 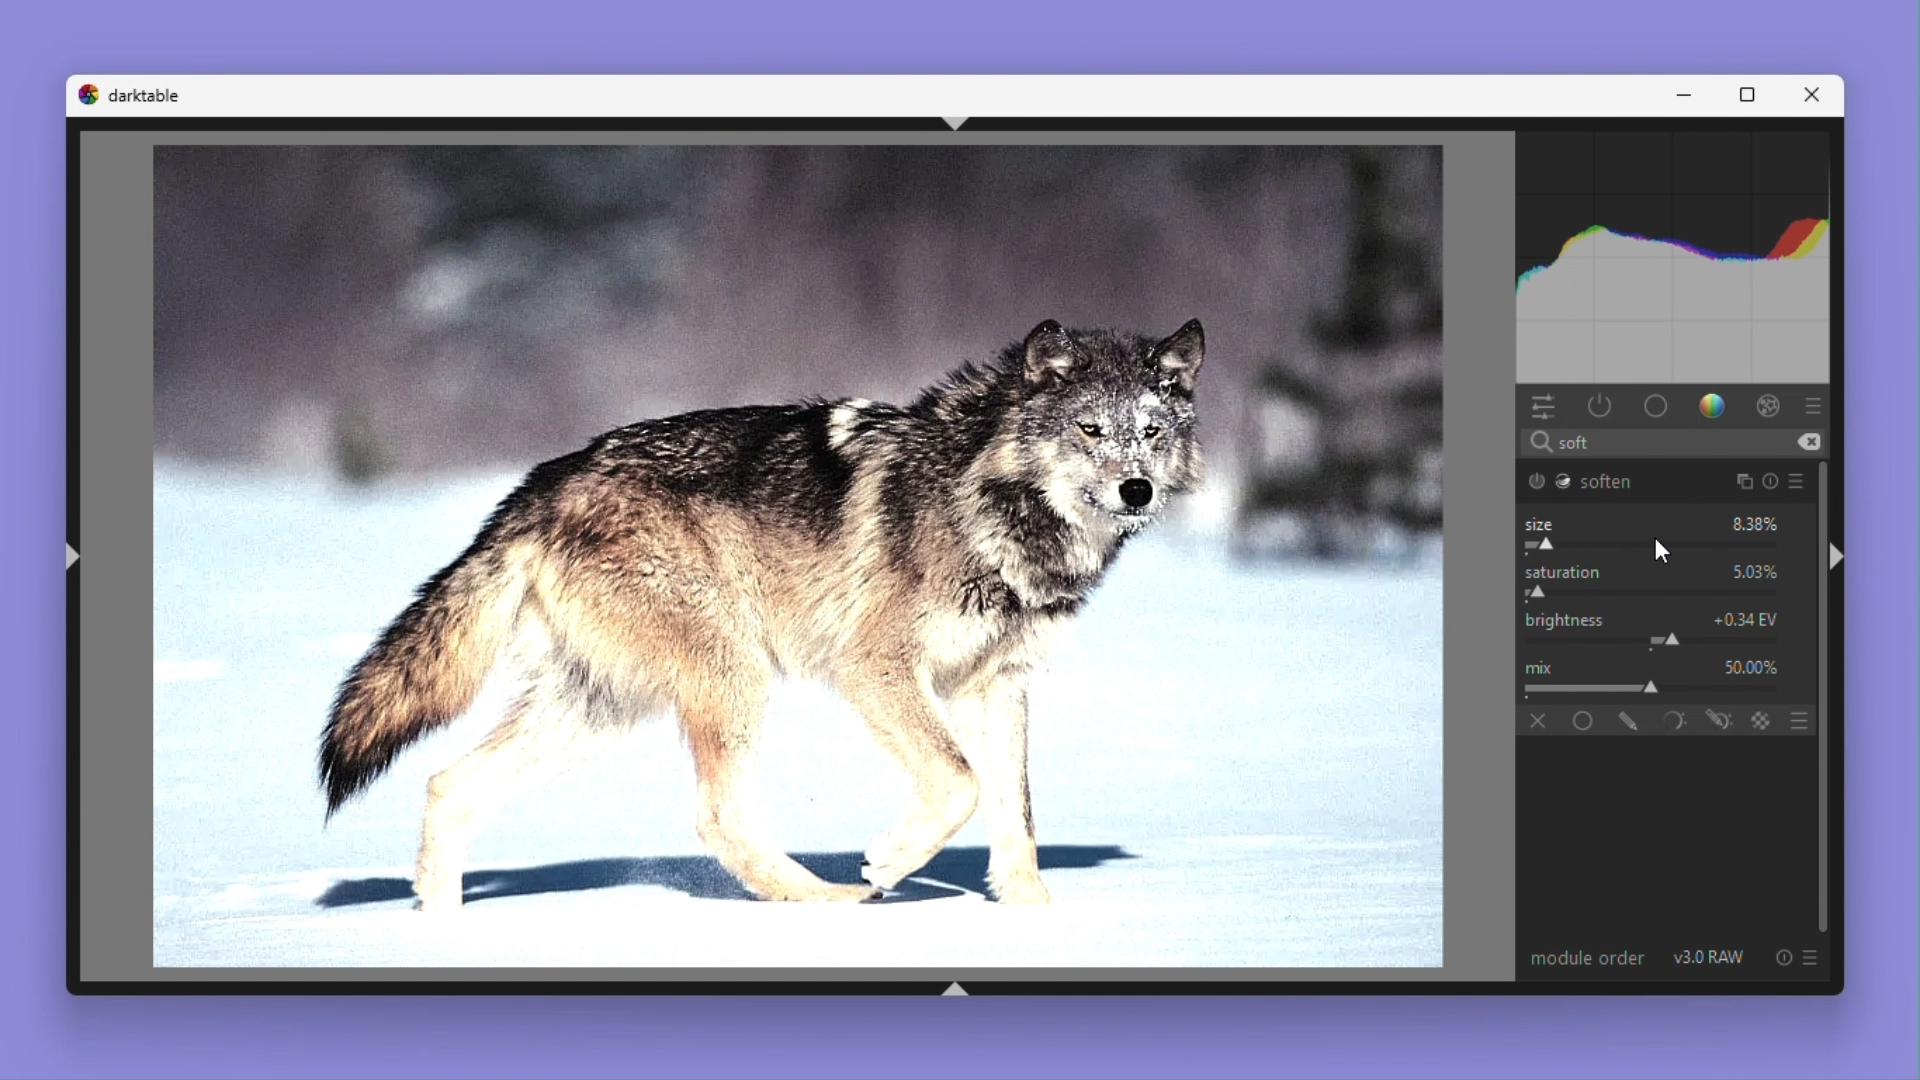 What do you see at coordinates (1772, 482) in the screenshot?
I see `Reset` at bounding box center [1772, 482].